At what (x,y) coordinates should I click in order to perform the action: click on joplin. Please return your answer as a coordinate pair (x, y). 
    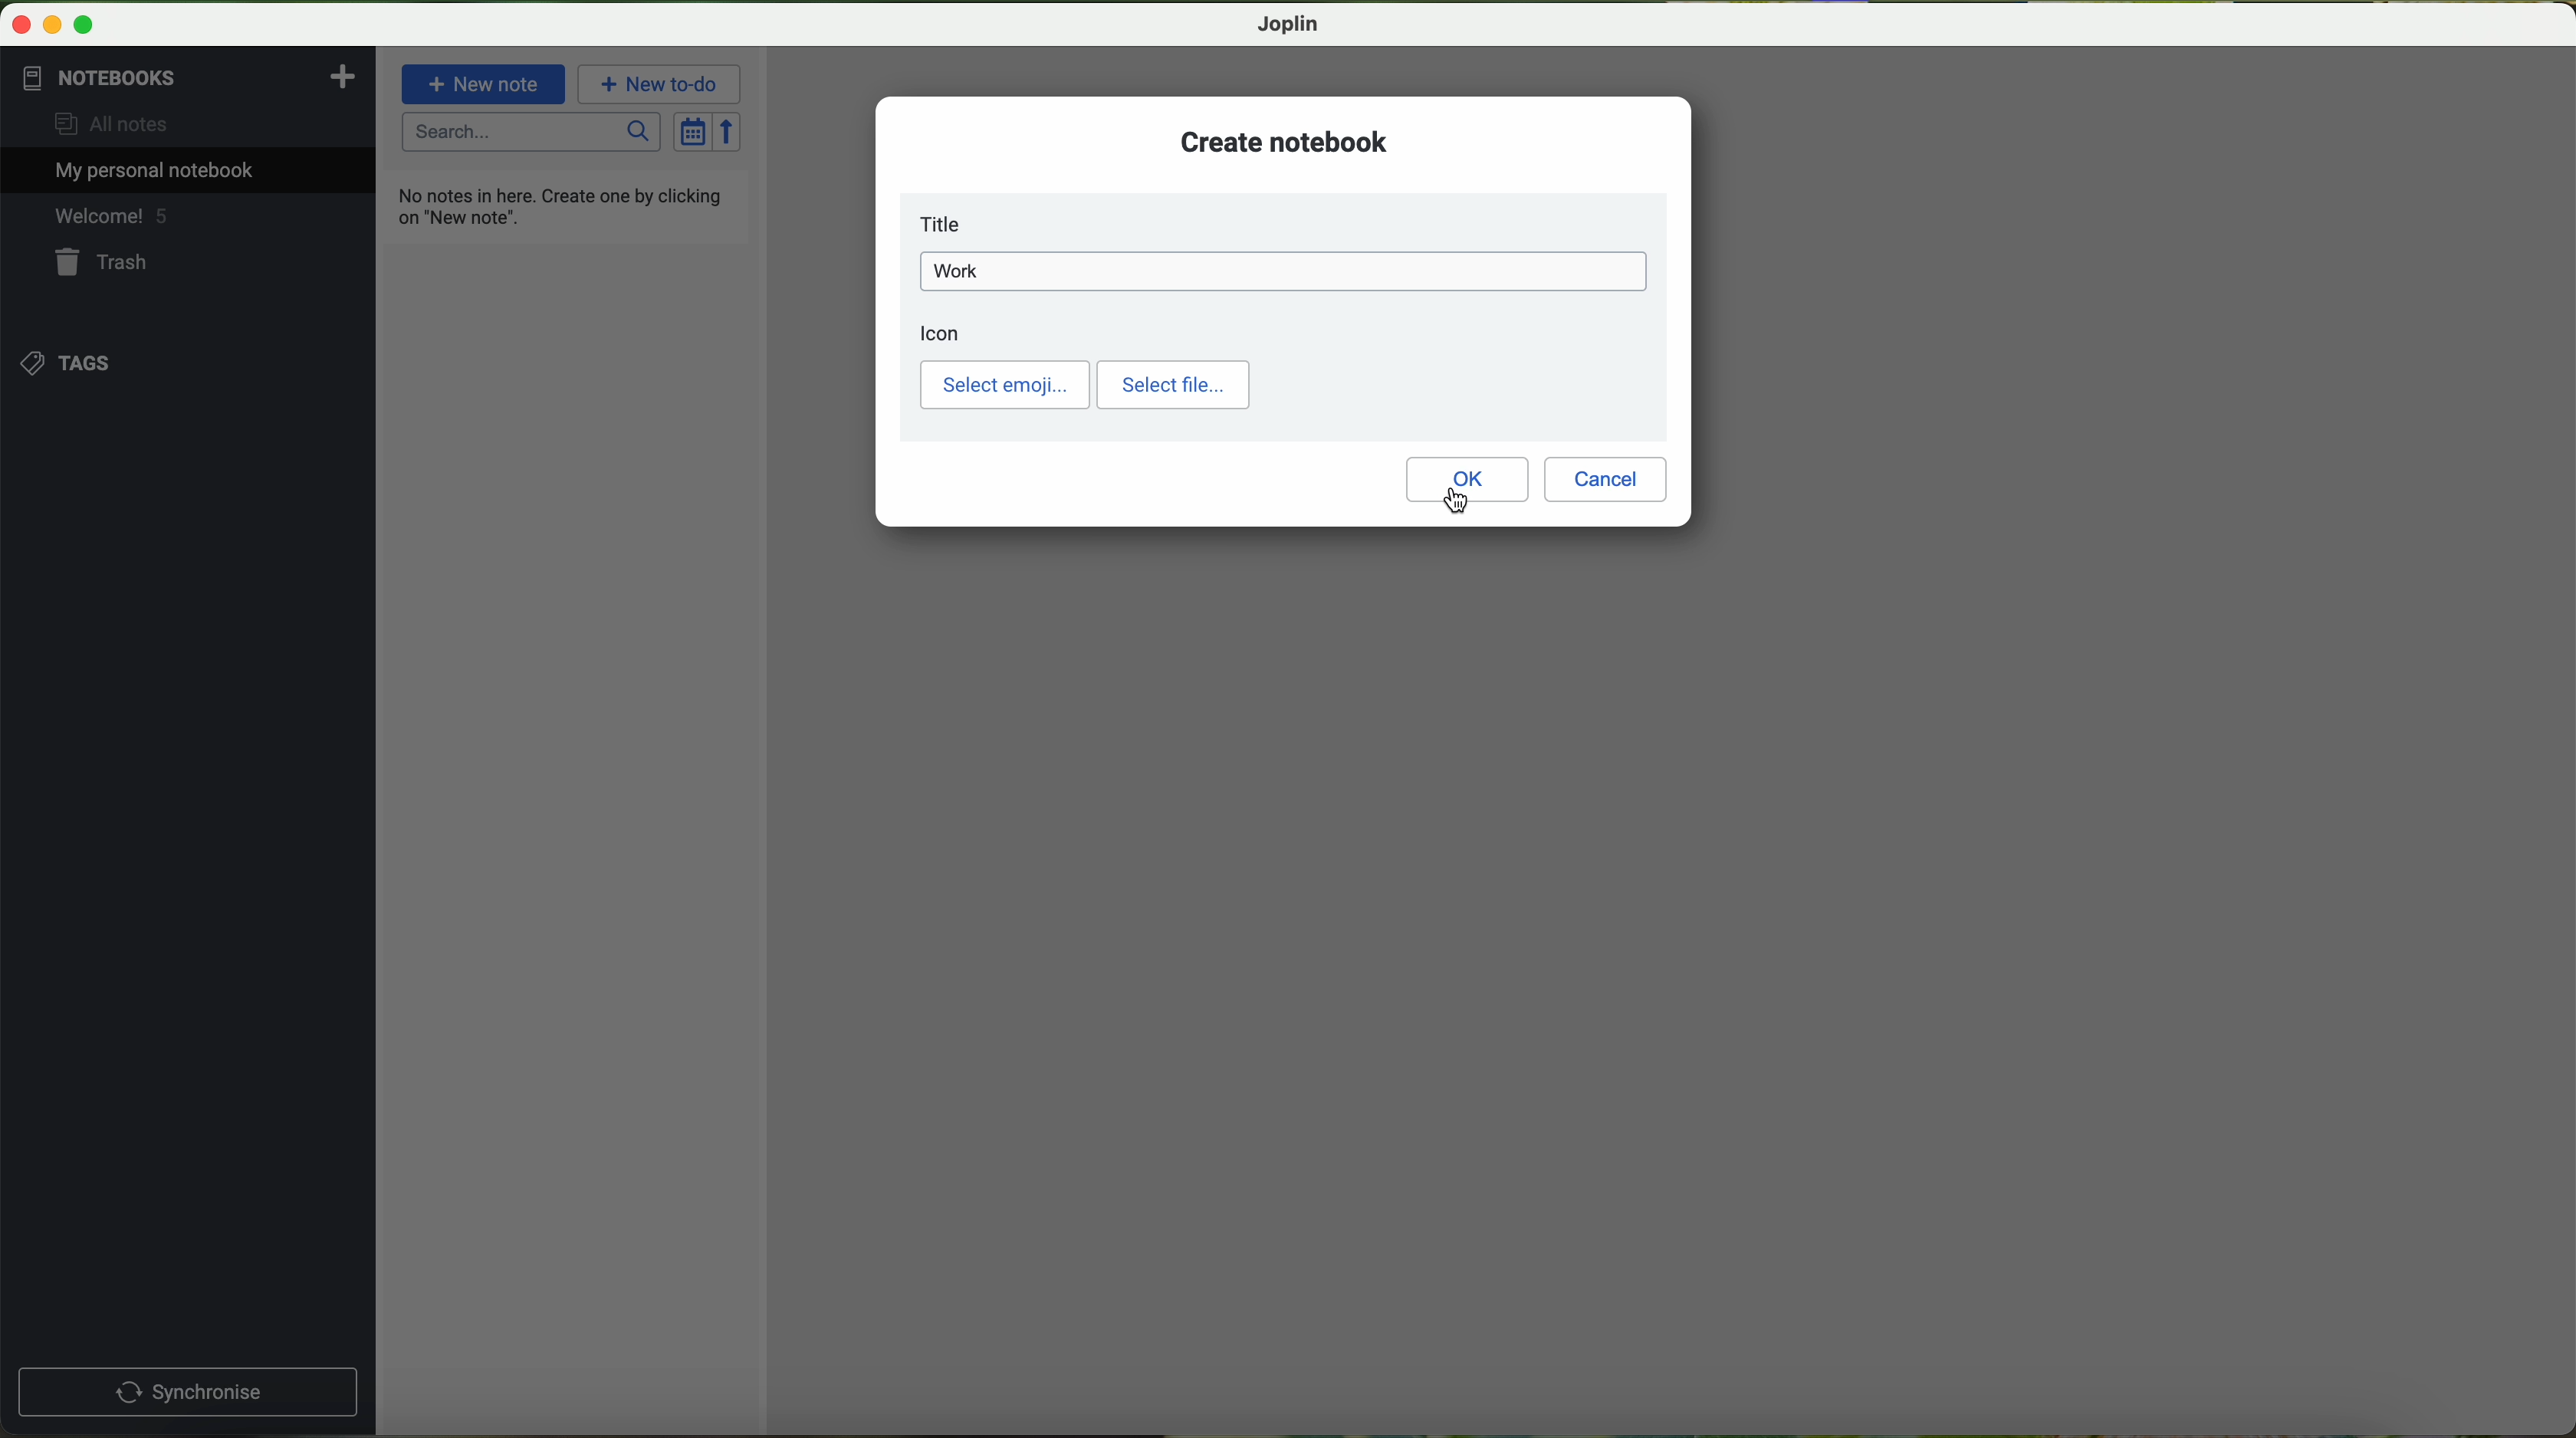
    Looking at the image, I should click on (1289, 24).